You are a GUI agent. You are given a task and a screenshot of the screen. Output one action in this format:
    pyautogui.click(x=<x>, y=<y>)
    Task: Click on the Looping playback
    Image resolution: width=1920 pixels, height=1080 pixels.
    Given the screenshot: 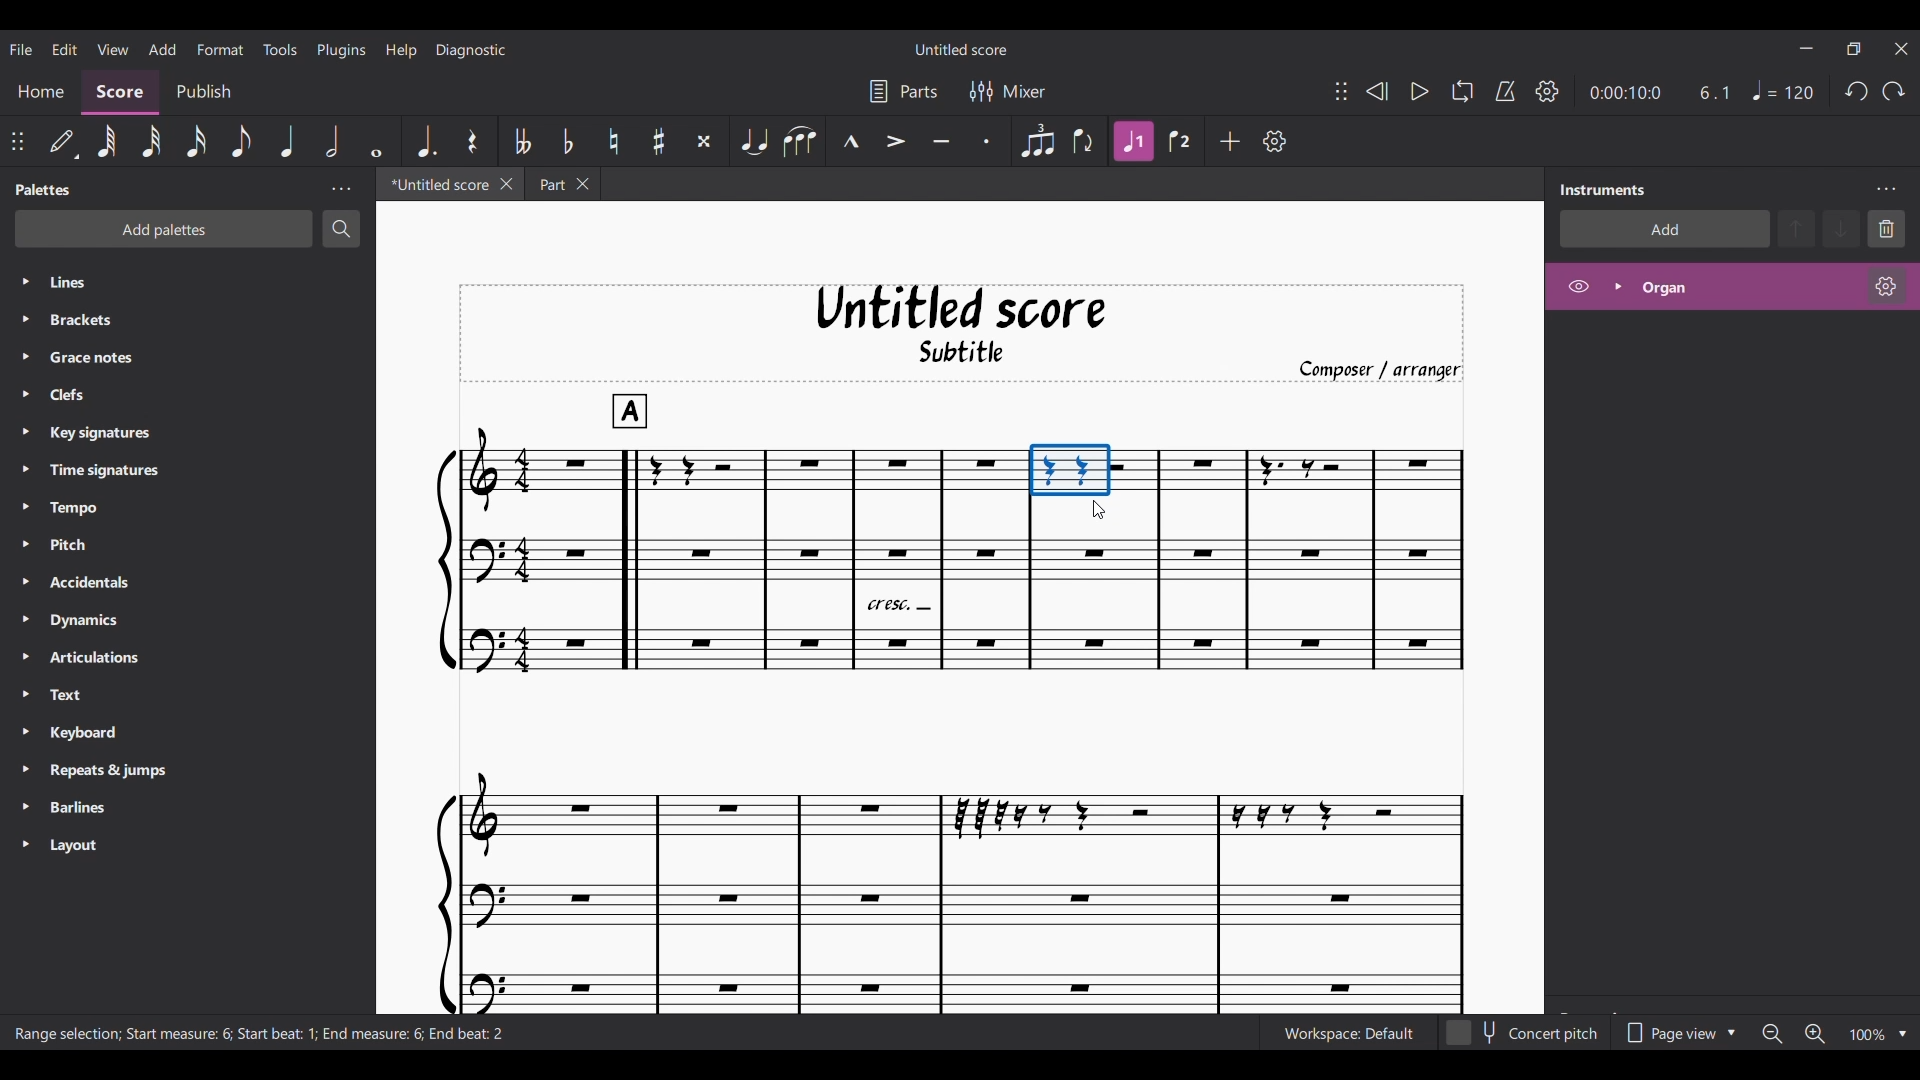 What is the action you would take?
    pyautogui.click(x=1463, y=91)
    